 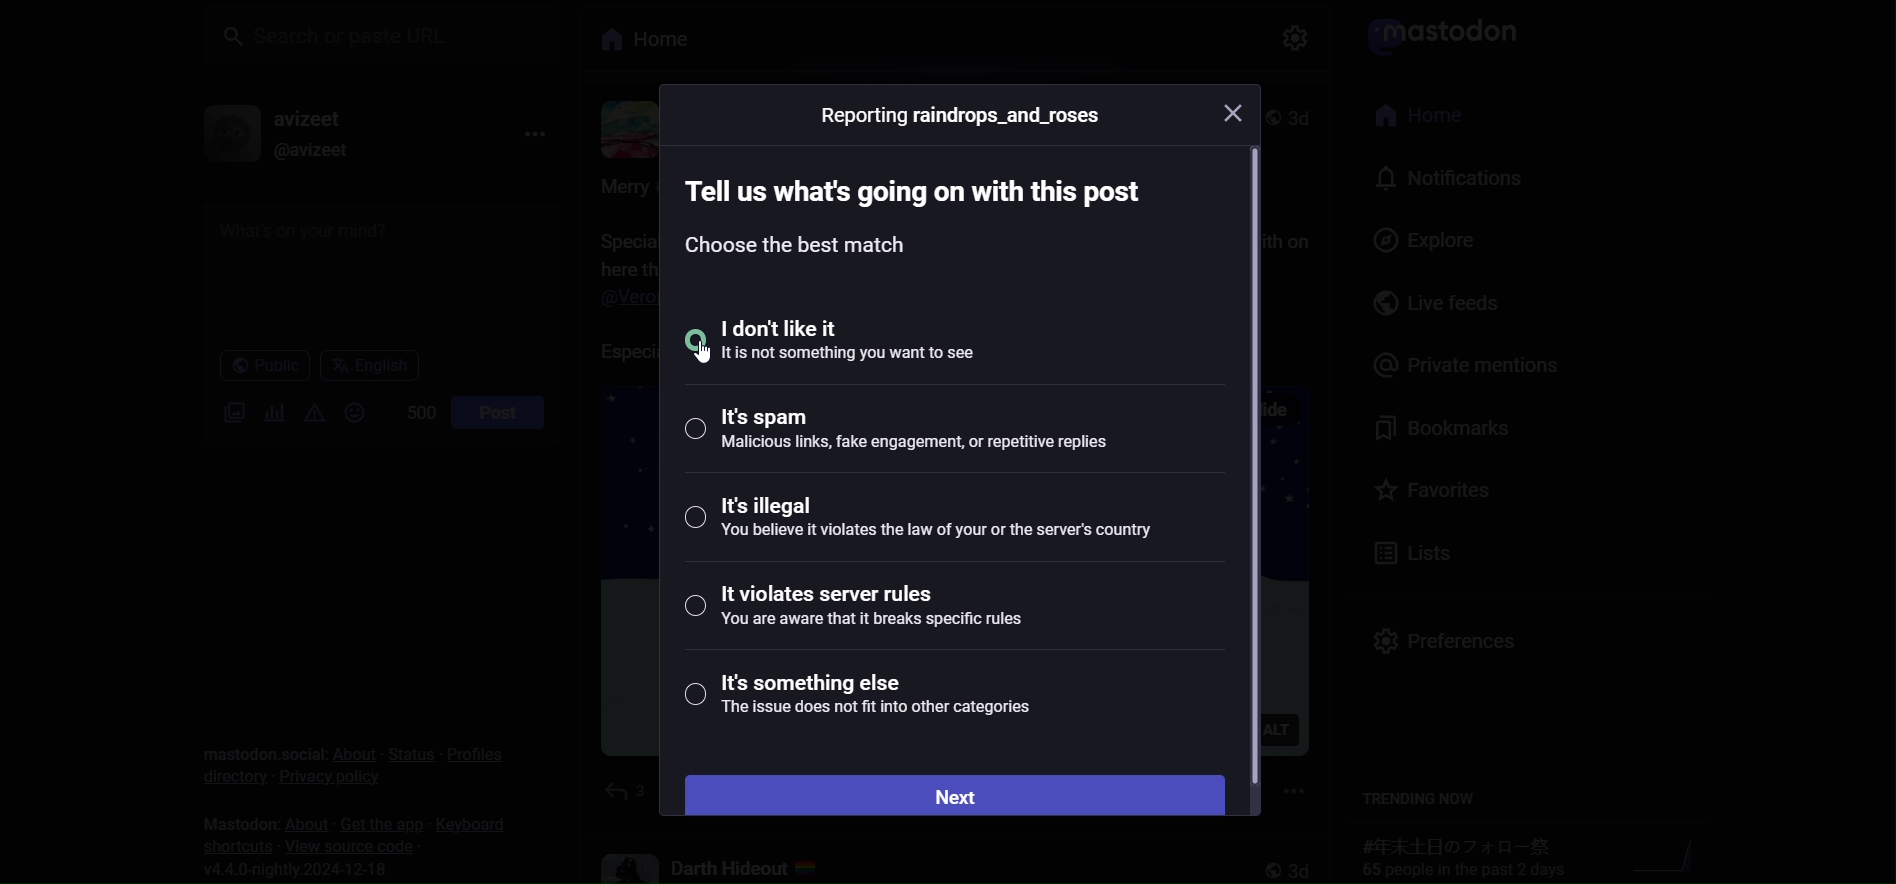 I want to click on reporting user, so click(x=963, y=116).